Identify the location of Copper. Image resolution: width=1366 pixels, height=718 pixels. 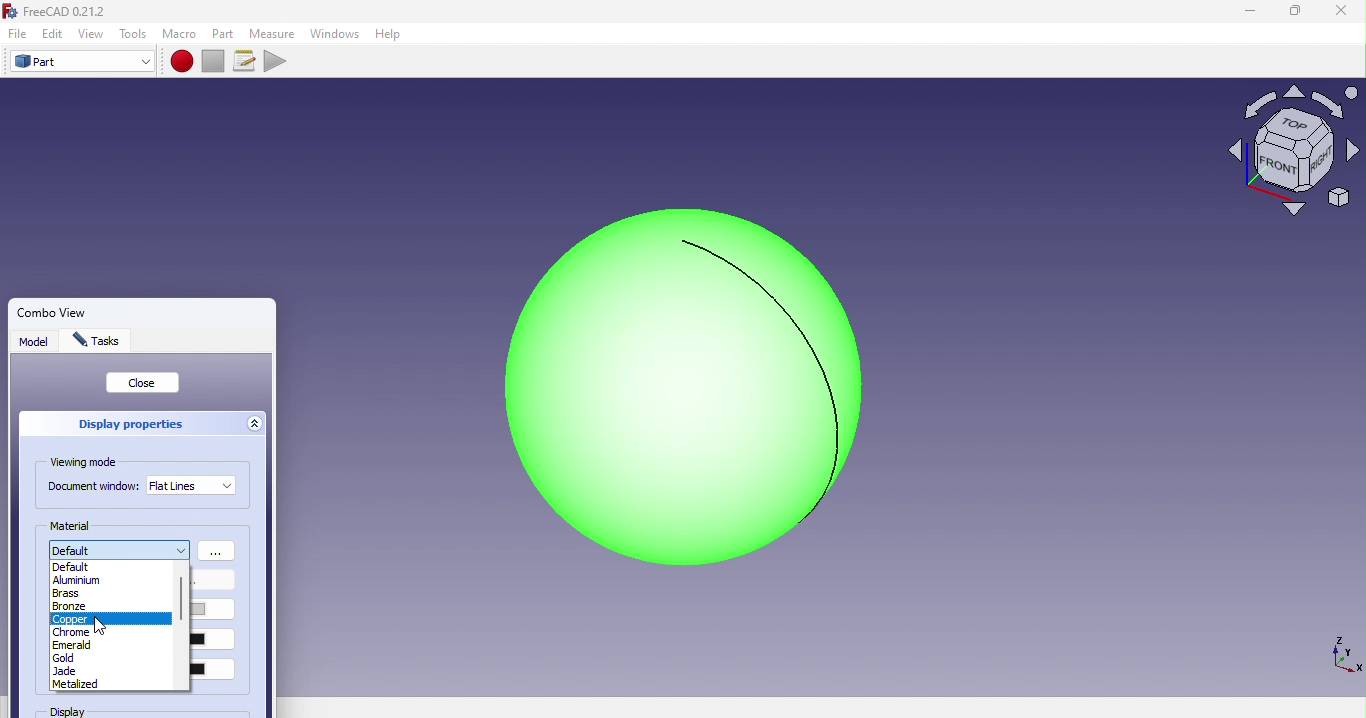
(70, 619).